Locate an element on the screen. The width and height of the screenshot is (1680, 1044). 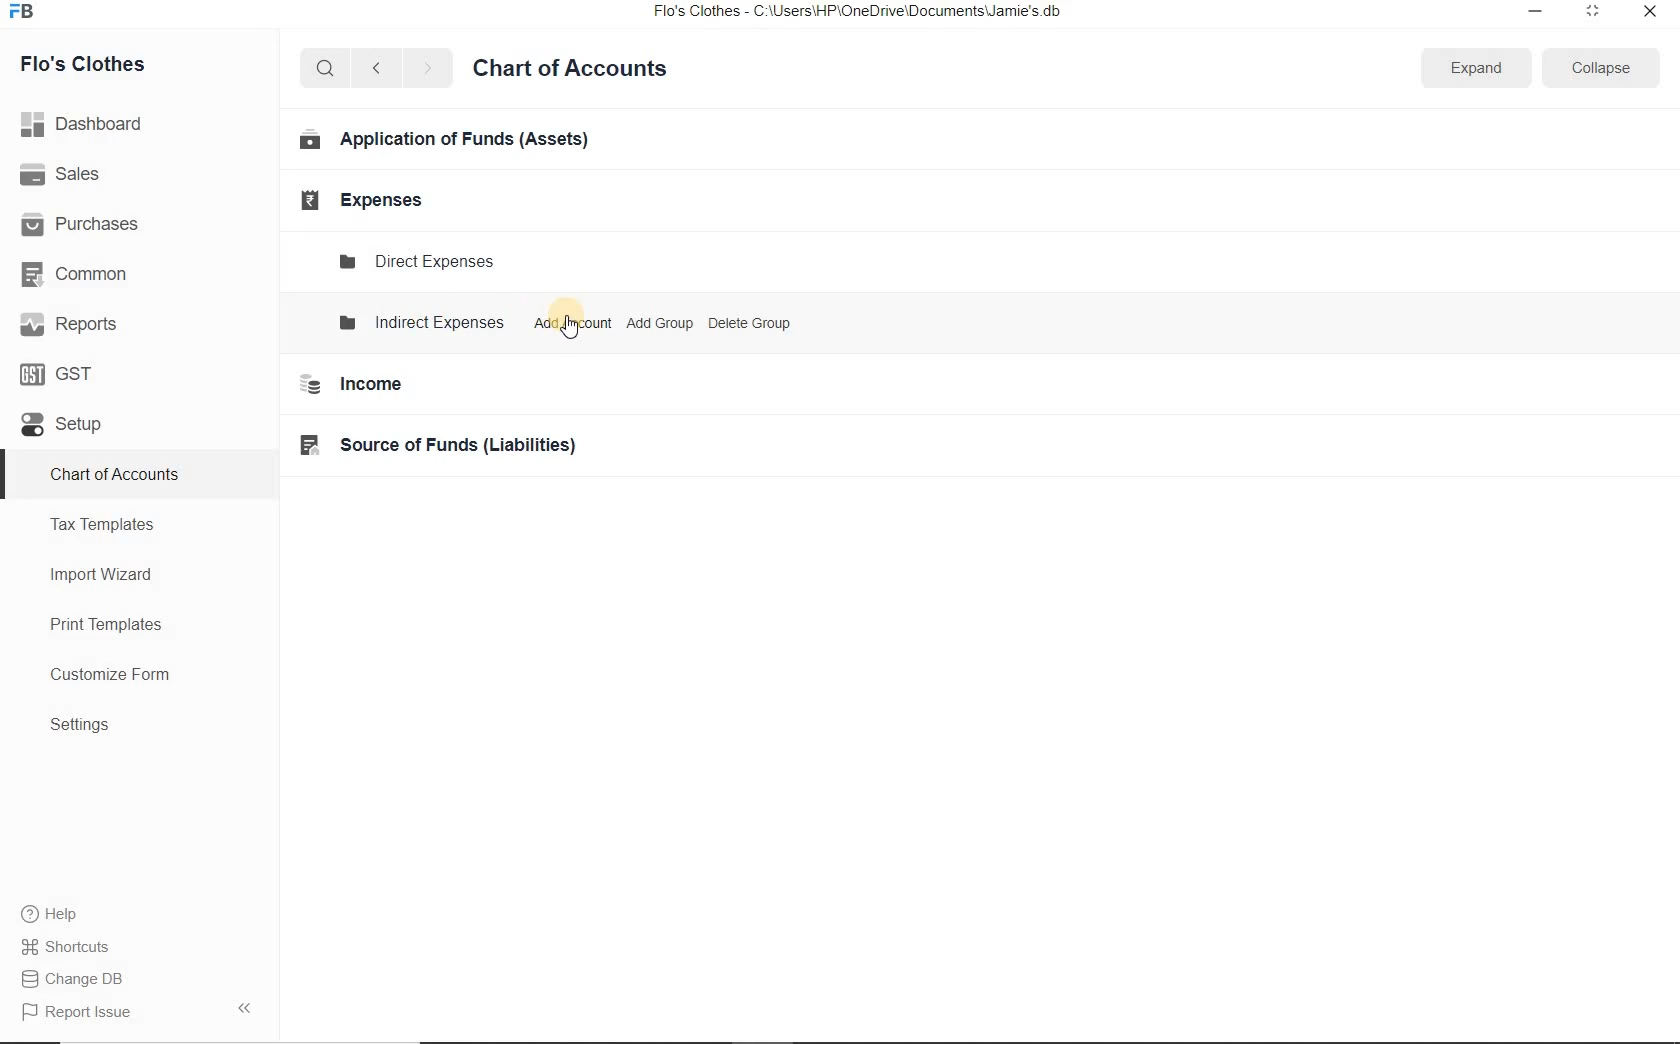
Flo's Clothes is located at coordinates (85, 64).